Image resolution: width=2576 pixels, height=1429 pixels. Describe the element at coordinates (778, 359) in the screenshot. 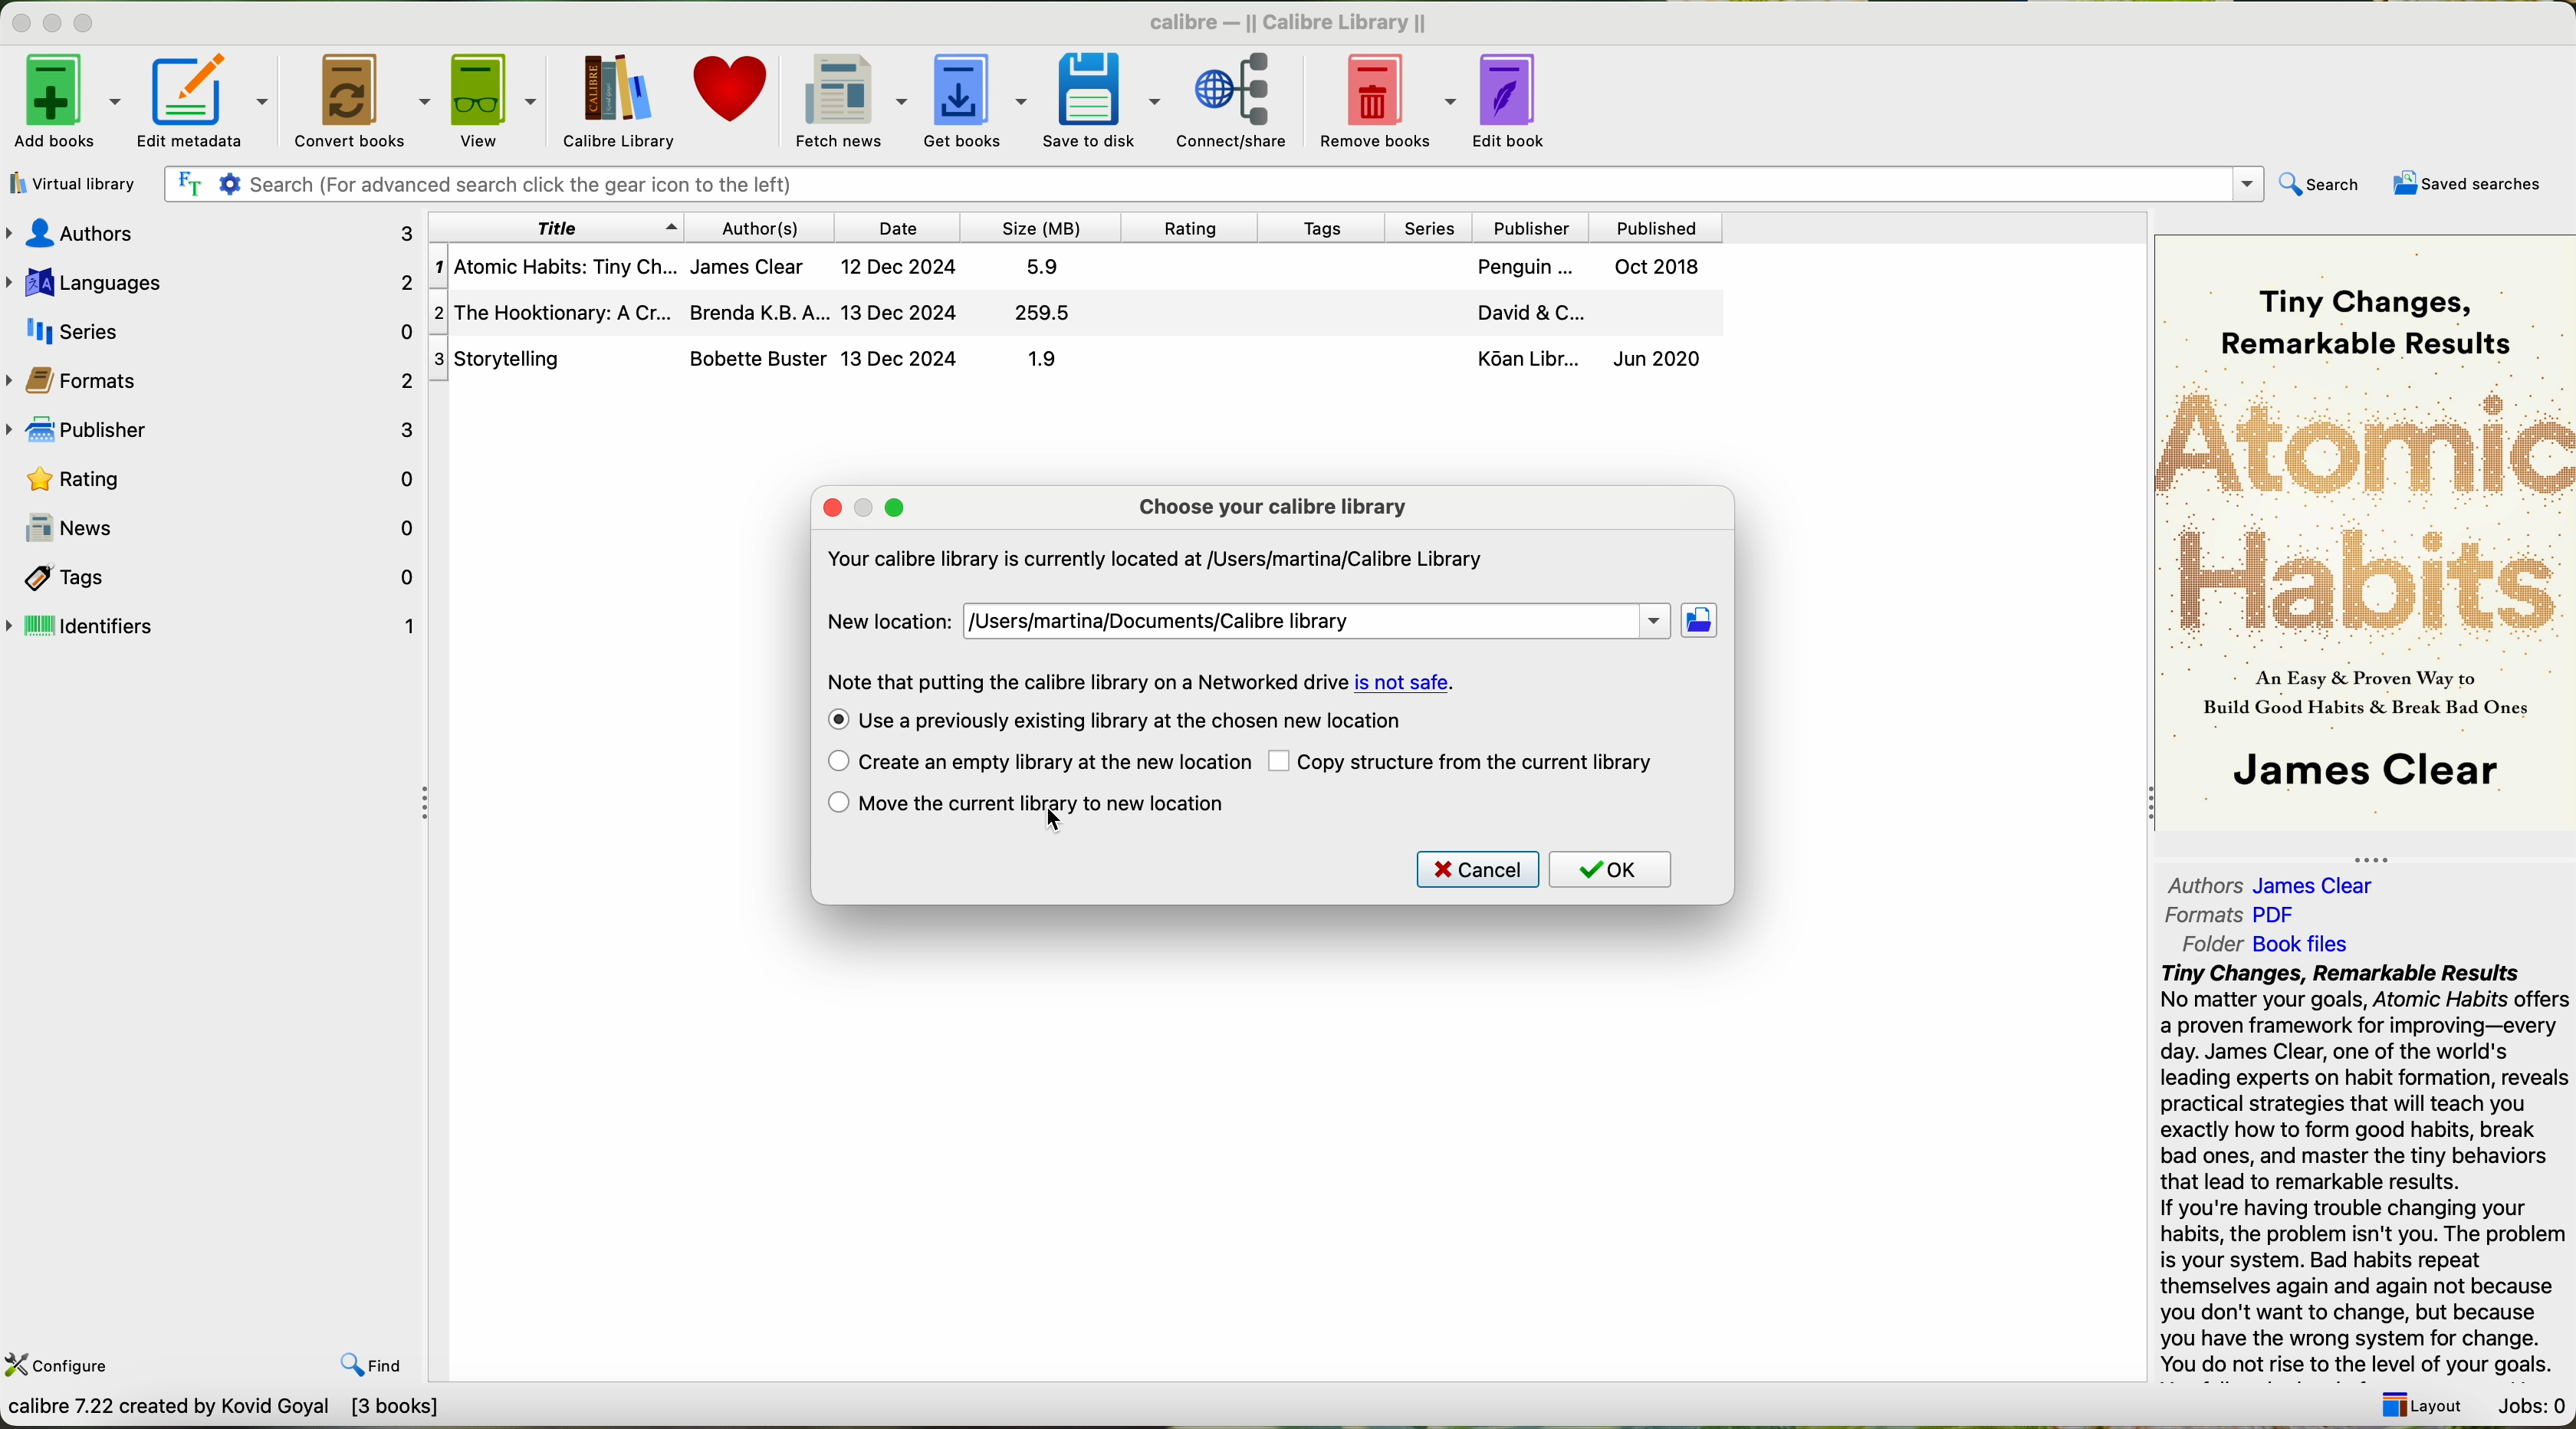

I see `3| Storytelling Bobette Buster 13 Dec 2024 1.9` at that location.